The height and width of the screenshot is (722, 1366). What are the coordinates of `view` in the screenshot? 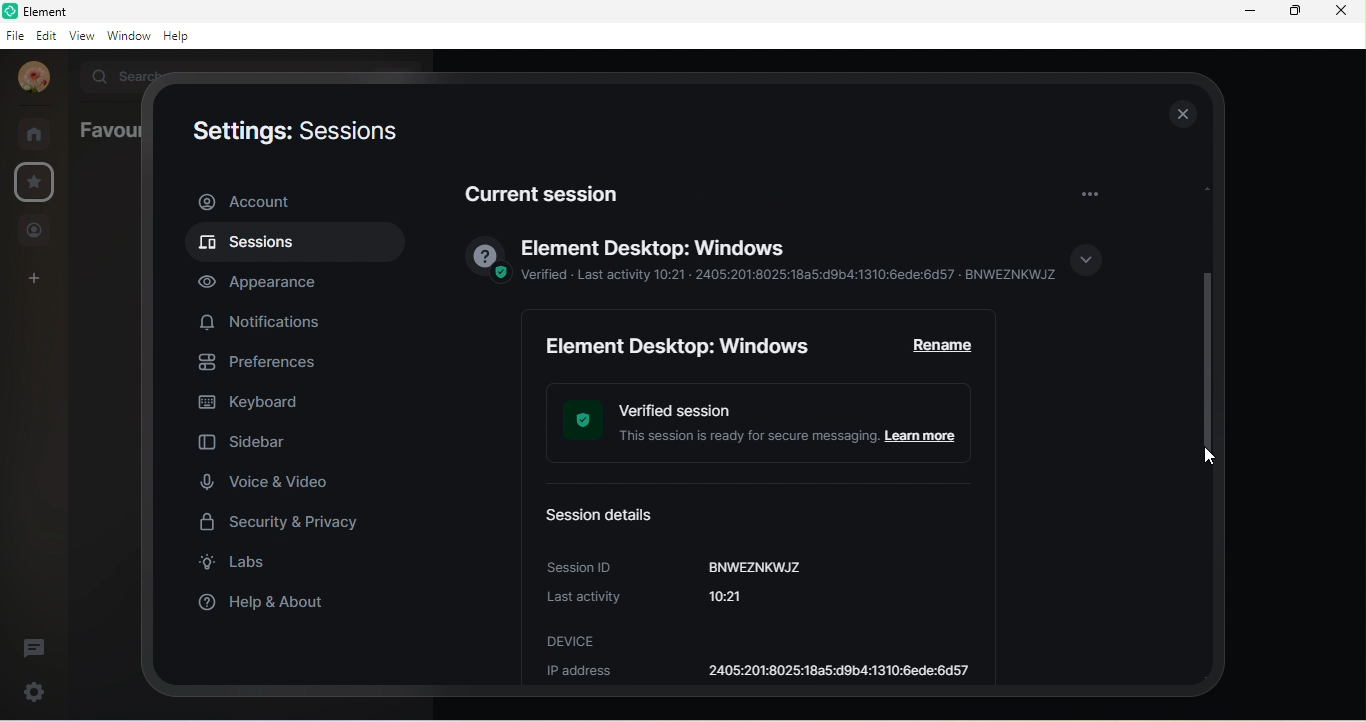 It's located at (82, 34).